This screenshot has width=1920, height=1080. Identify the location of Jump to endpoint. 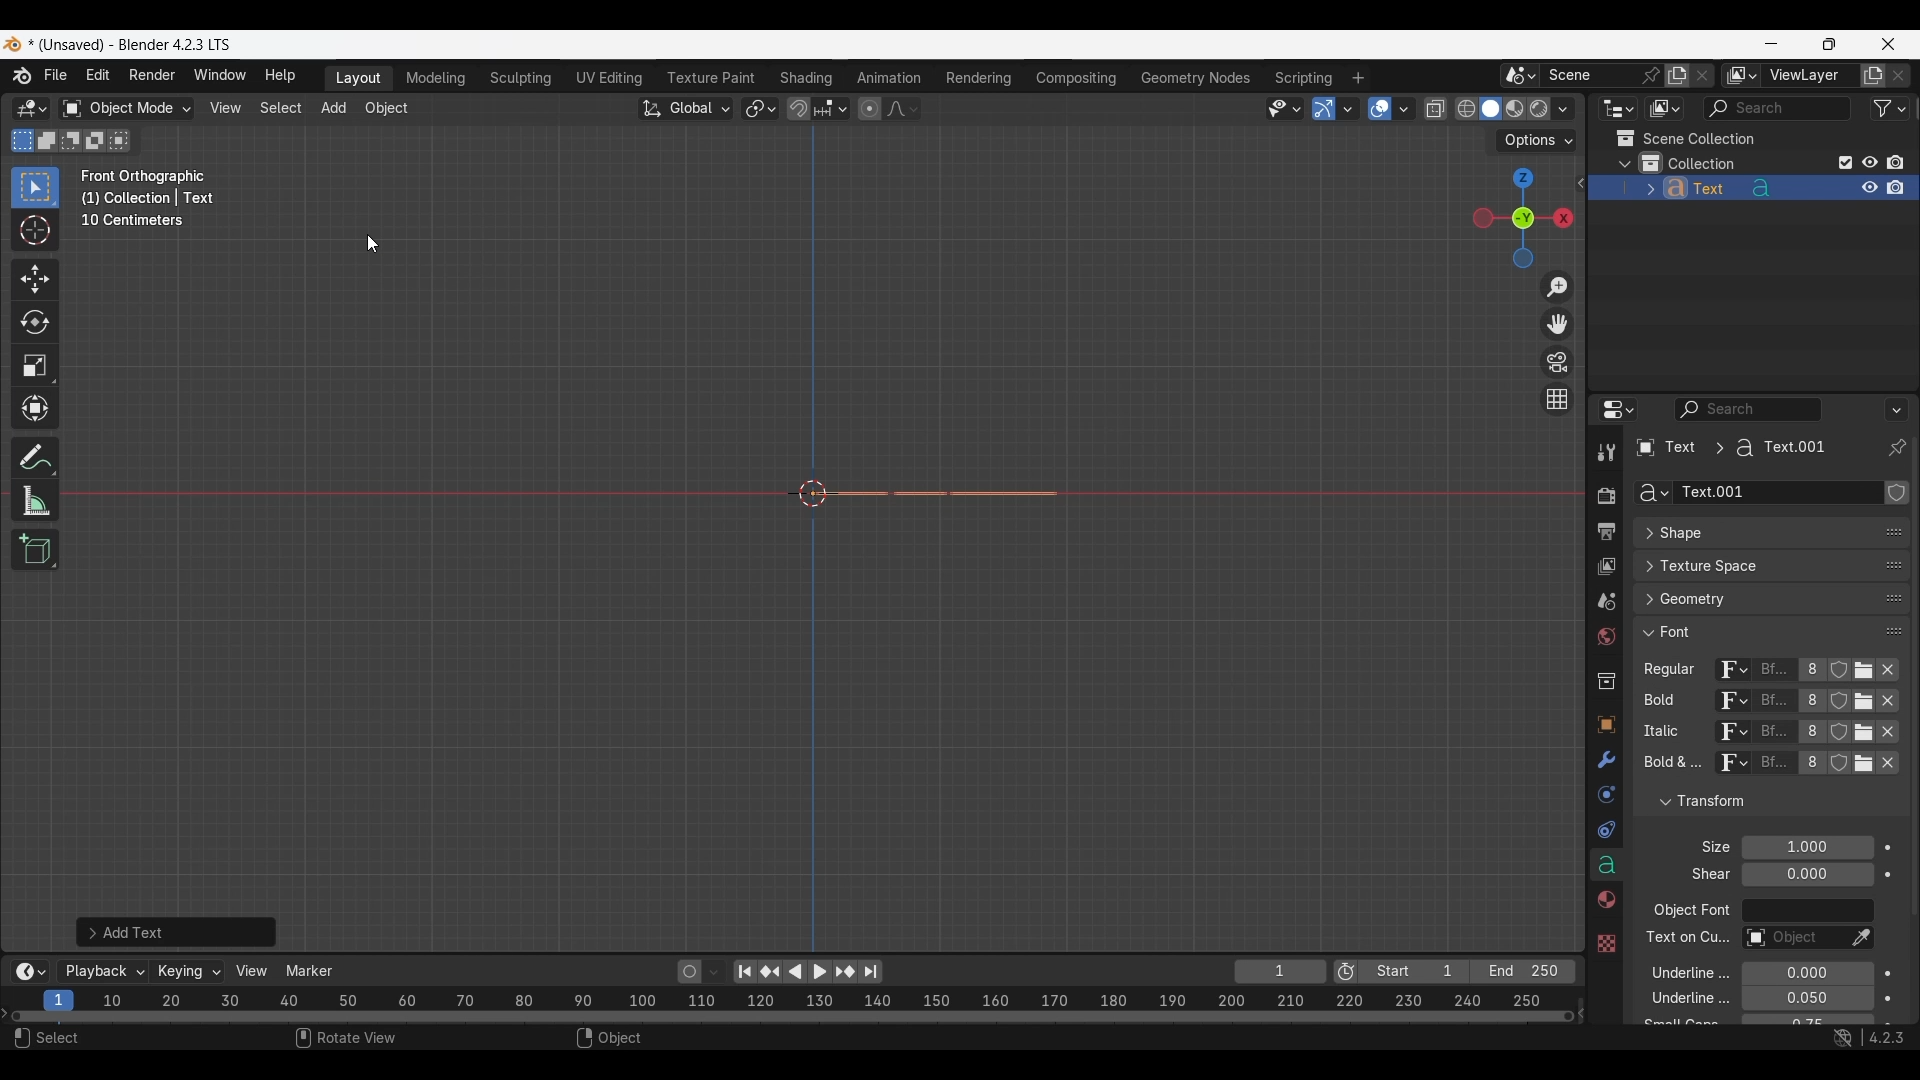
(745, 972).